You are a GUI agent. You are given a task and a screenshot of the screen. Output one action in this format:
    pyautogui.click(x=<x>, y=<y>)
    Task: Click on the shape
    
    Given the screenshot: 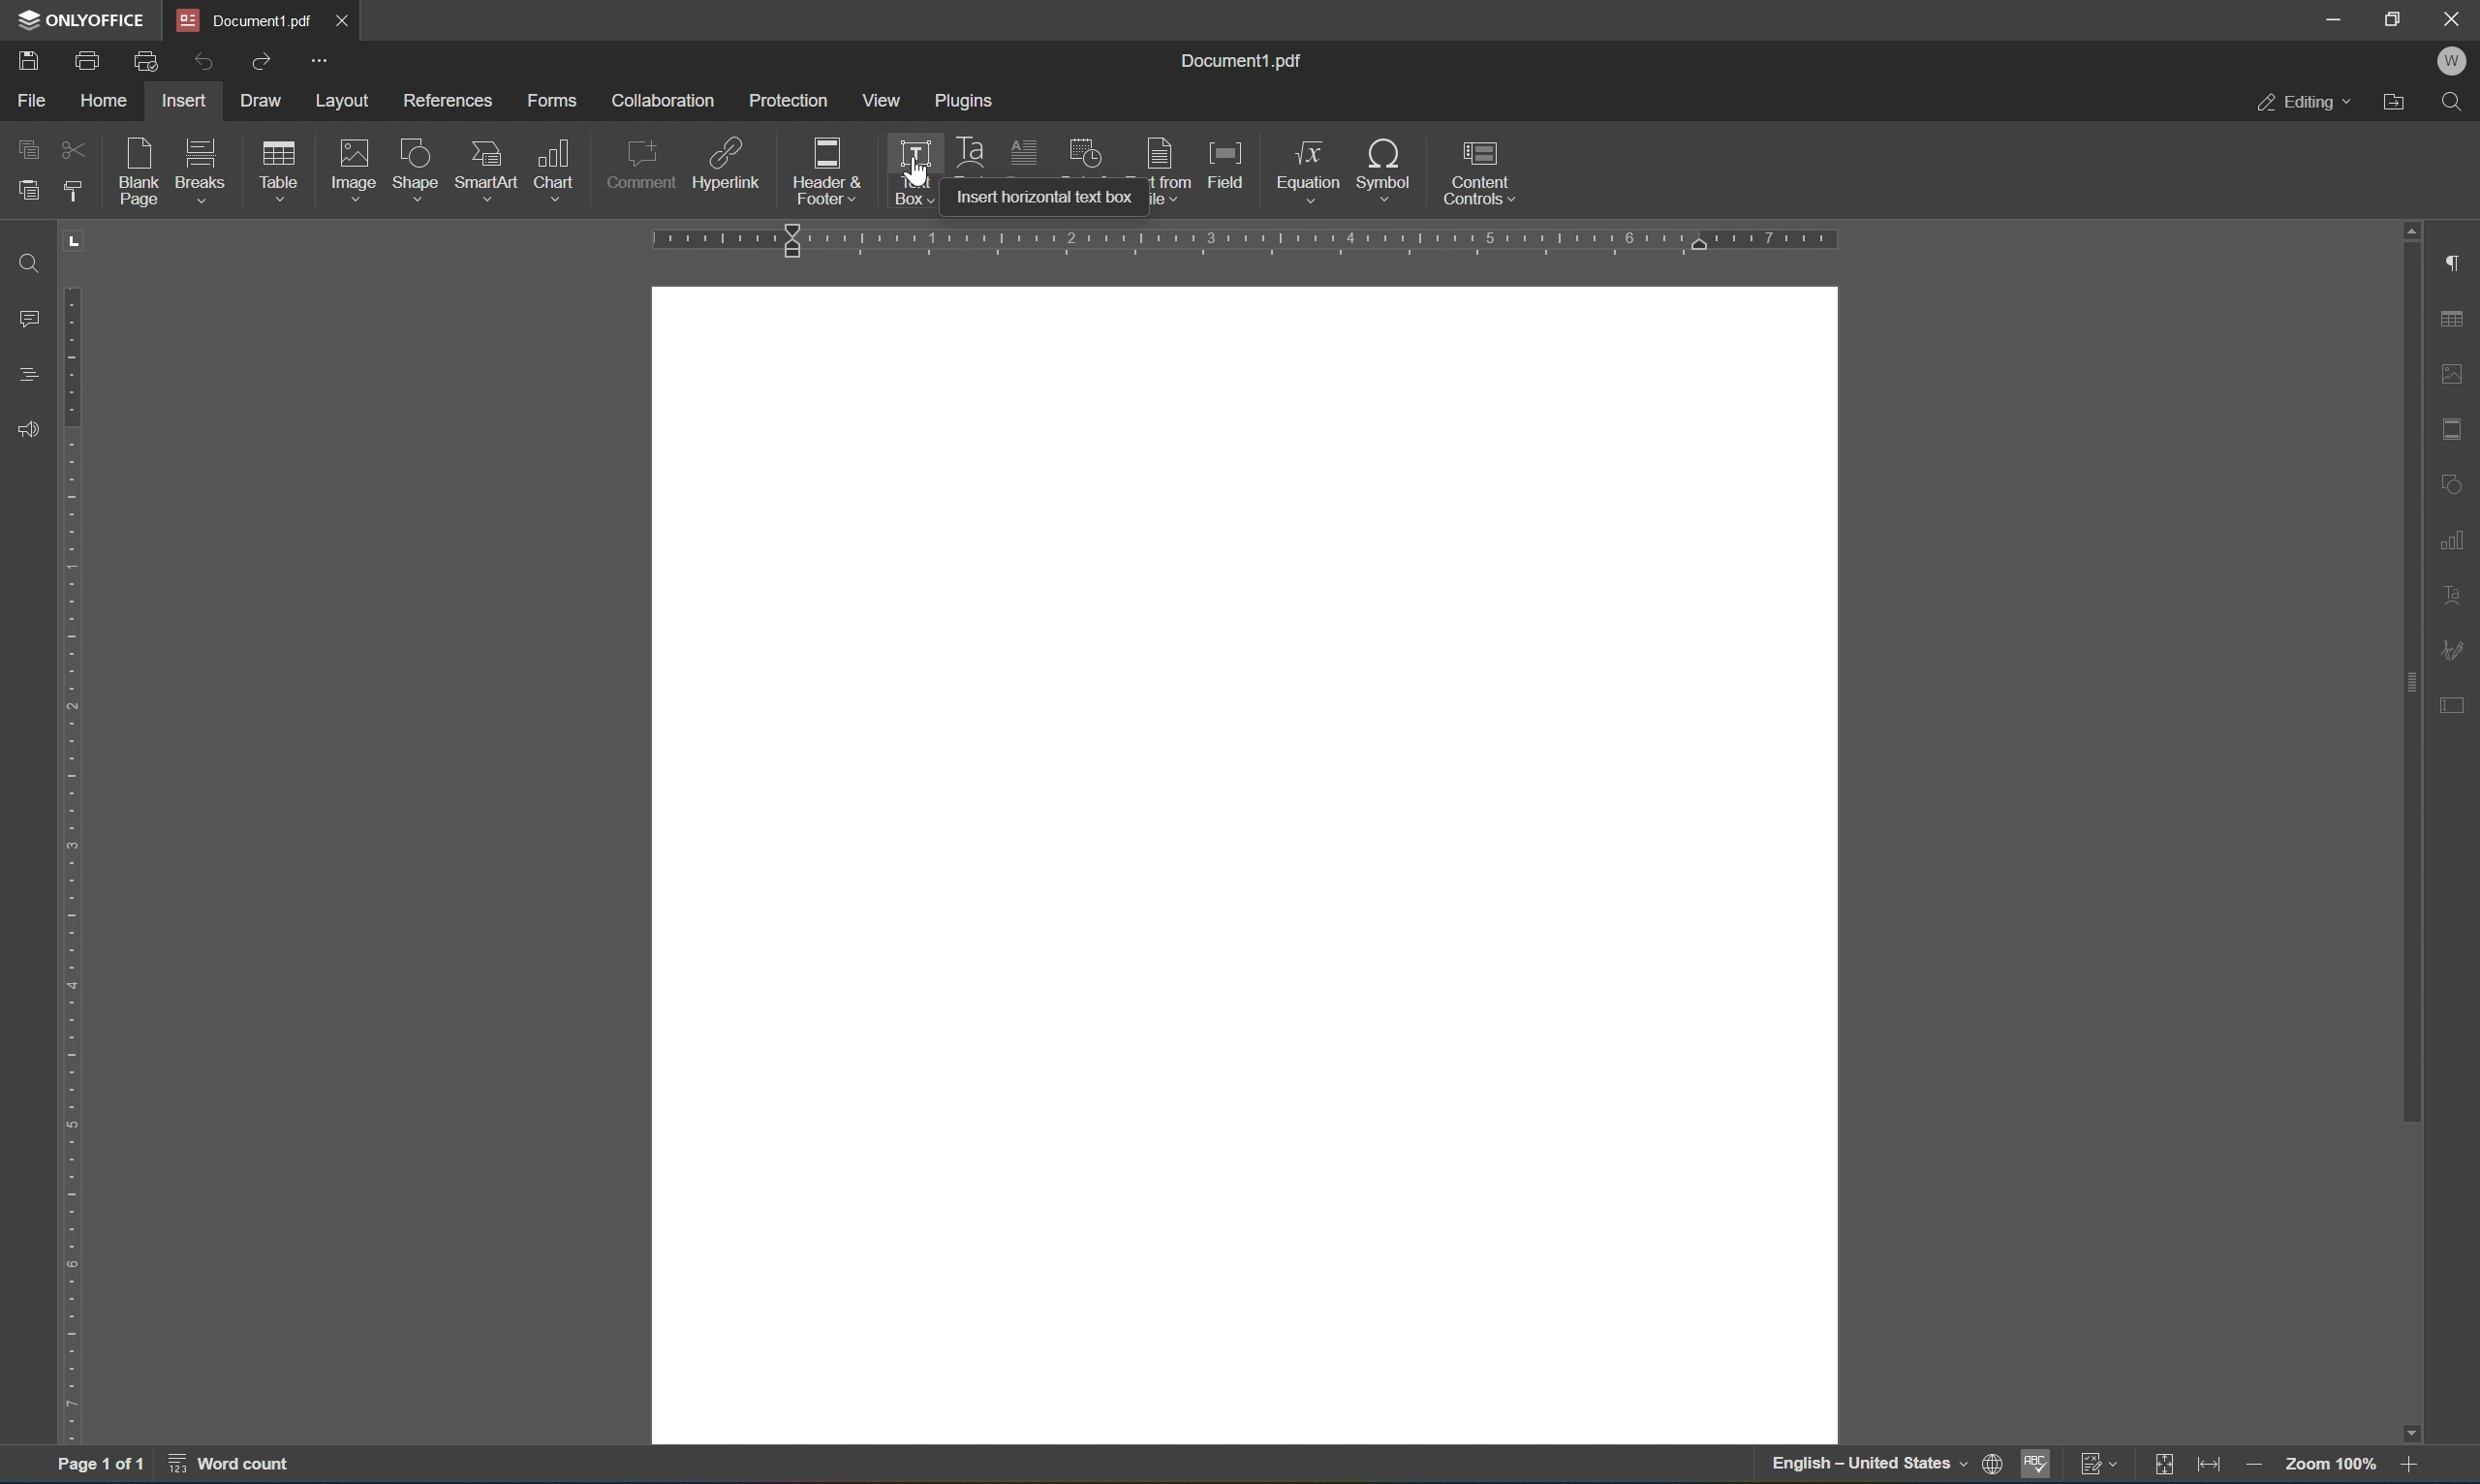 What is the action you would take?
    pyautogui.click(x=420, y=172)
    